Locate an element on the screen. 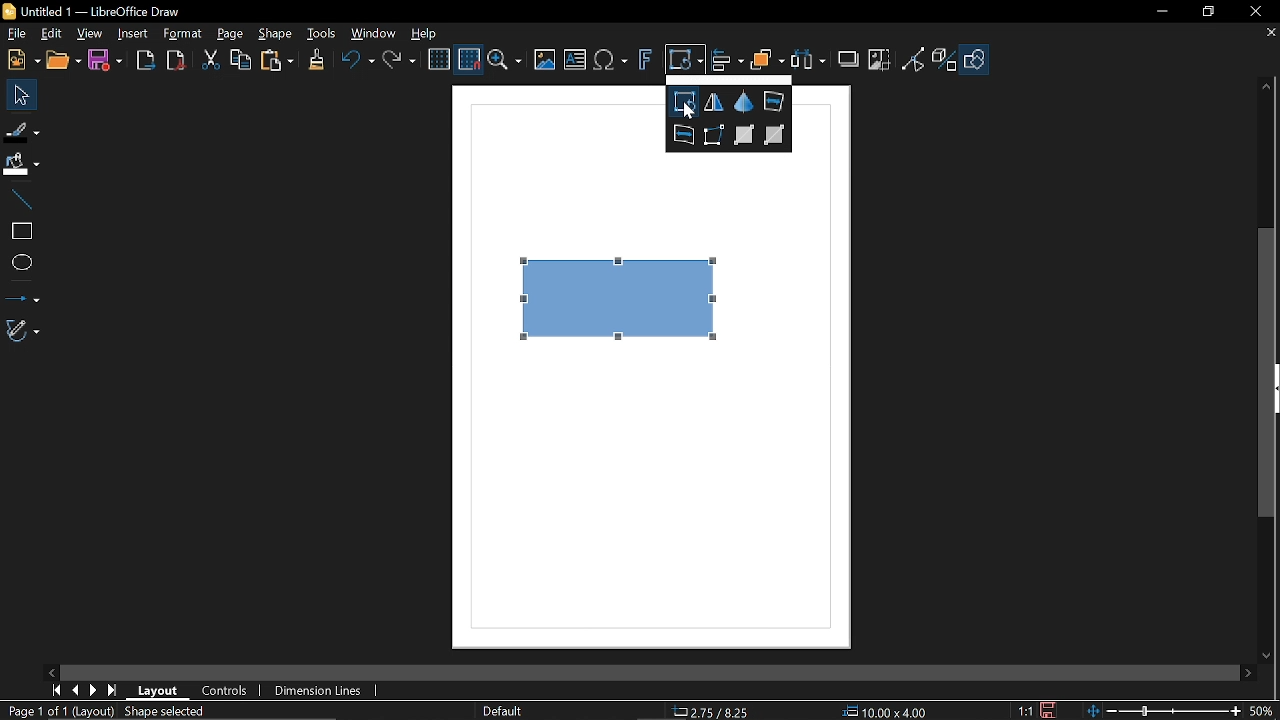 This screenshot has width=1280, height=720. Insert image is located at coordinates (545, 61).